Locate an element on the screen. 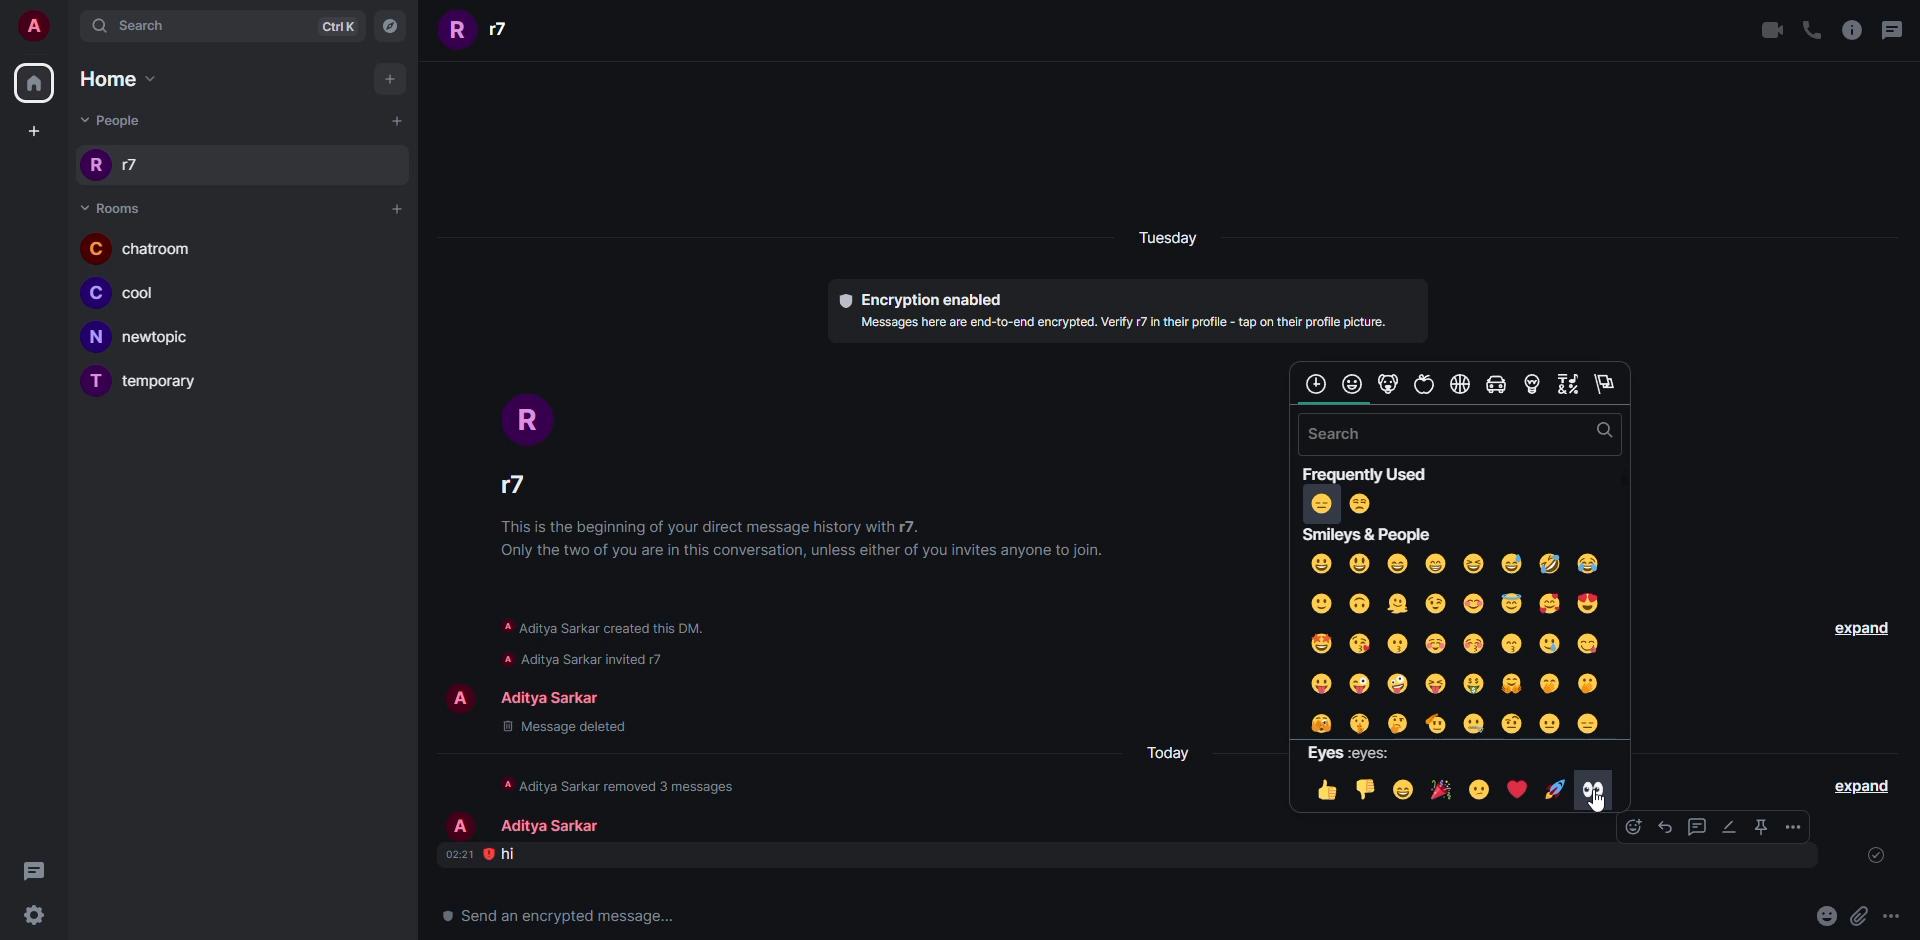 Image resolution: width=1920 pixels, height=940 pixels. voice call is located at coordinates (1811, 29).